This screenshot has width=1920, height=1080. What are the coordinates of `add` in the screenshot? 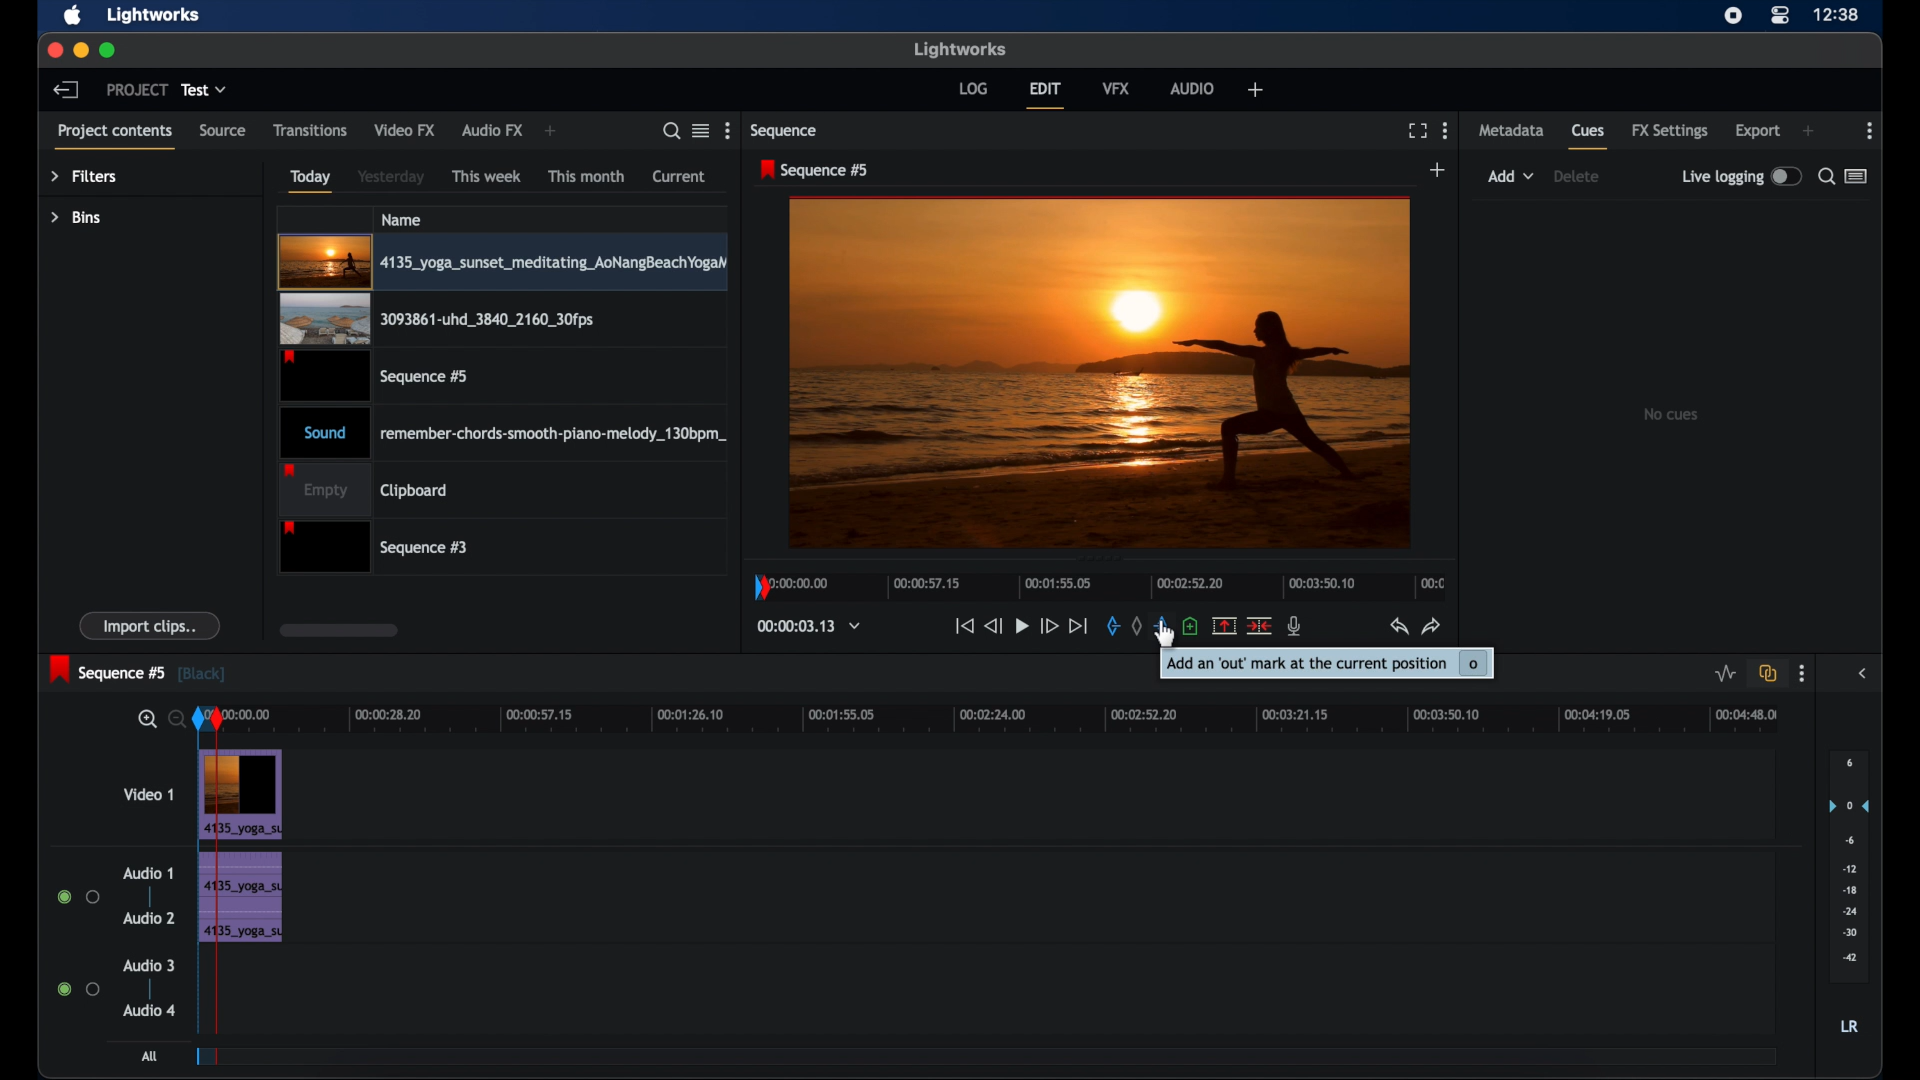 It's located at (1439, 169).